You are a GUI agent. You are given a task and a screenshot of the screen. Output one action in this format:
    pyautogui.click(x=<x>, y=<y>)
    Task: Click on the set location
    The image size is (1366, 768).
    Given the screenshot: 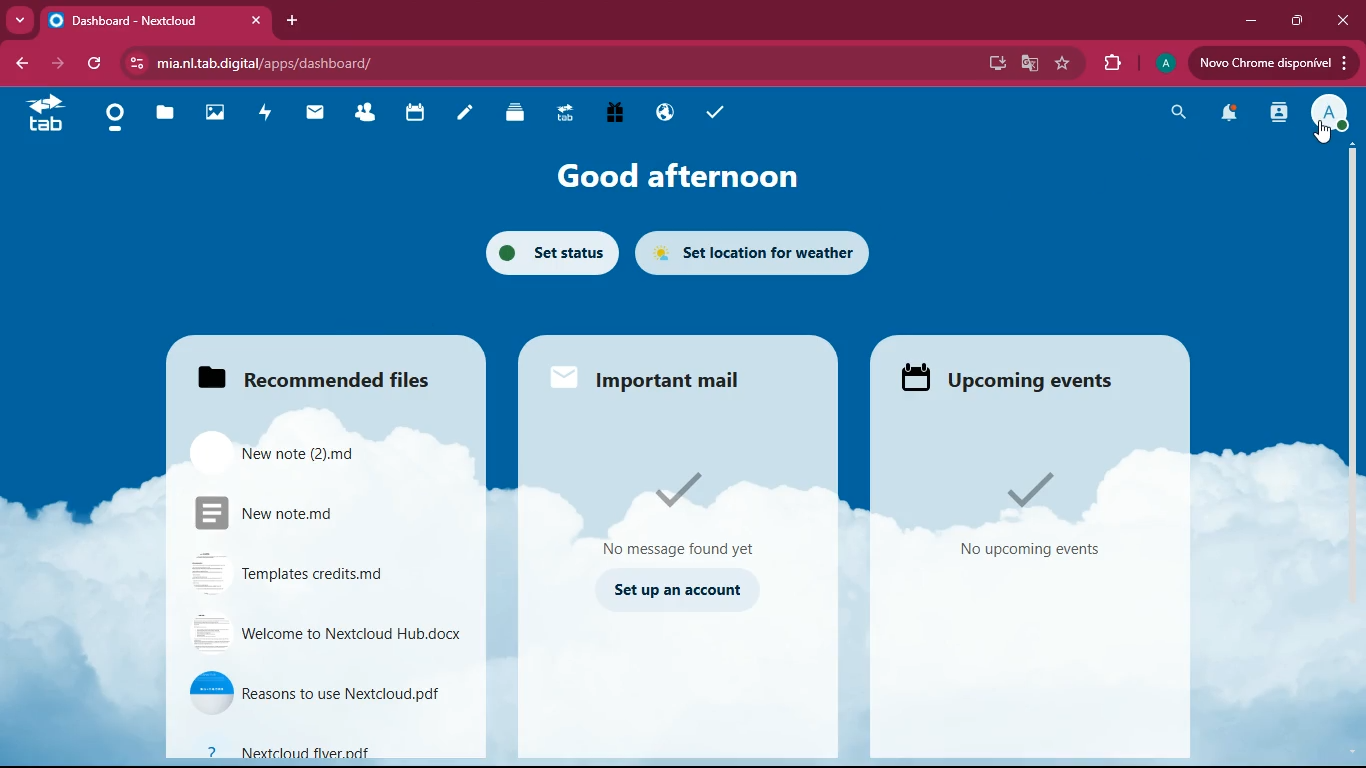 What is the action you would take?
    pyautogui.click(x=760, y=253)
    